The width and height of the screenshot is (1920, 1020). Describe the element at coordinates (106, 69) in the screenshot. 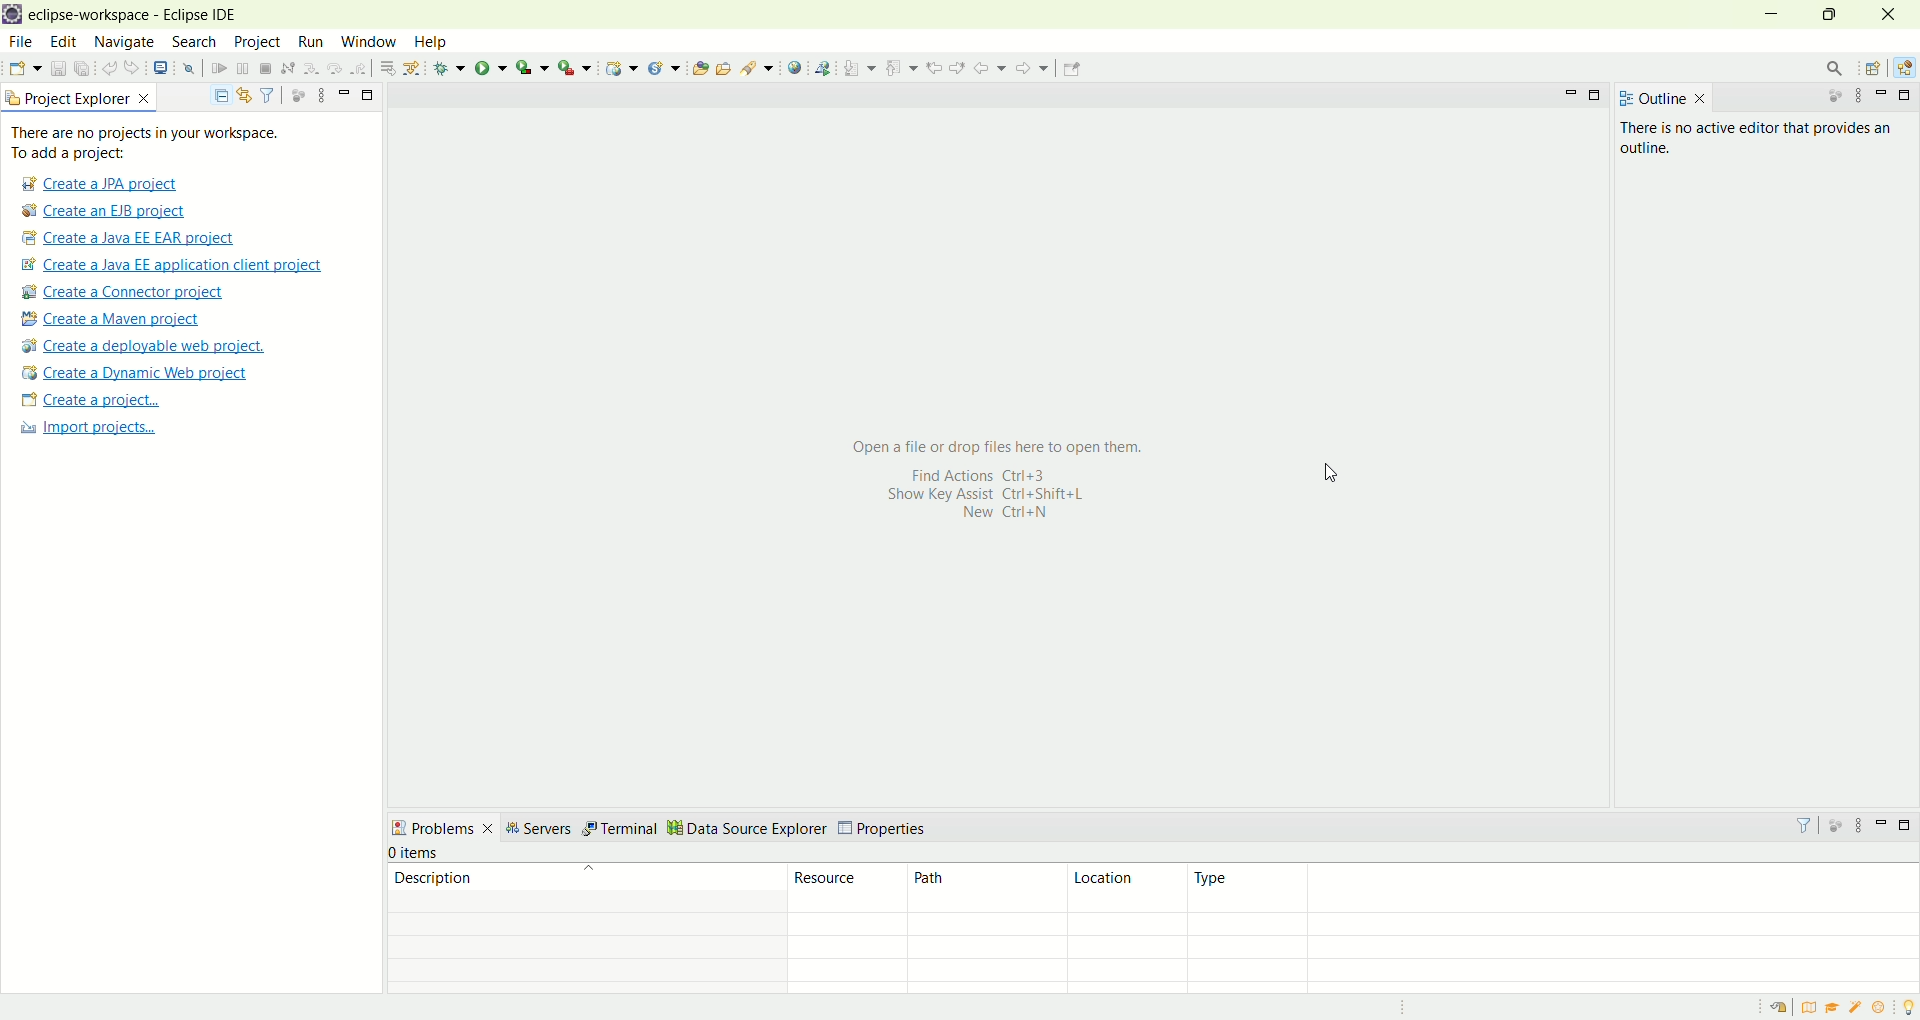

I see `undo` at that location.